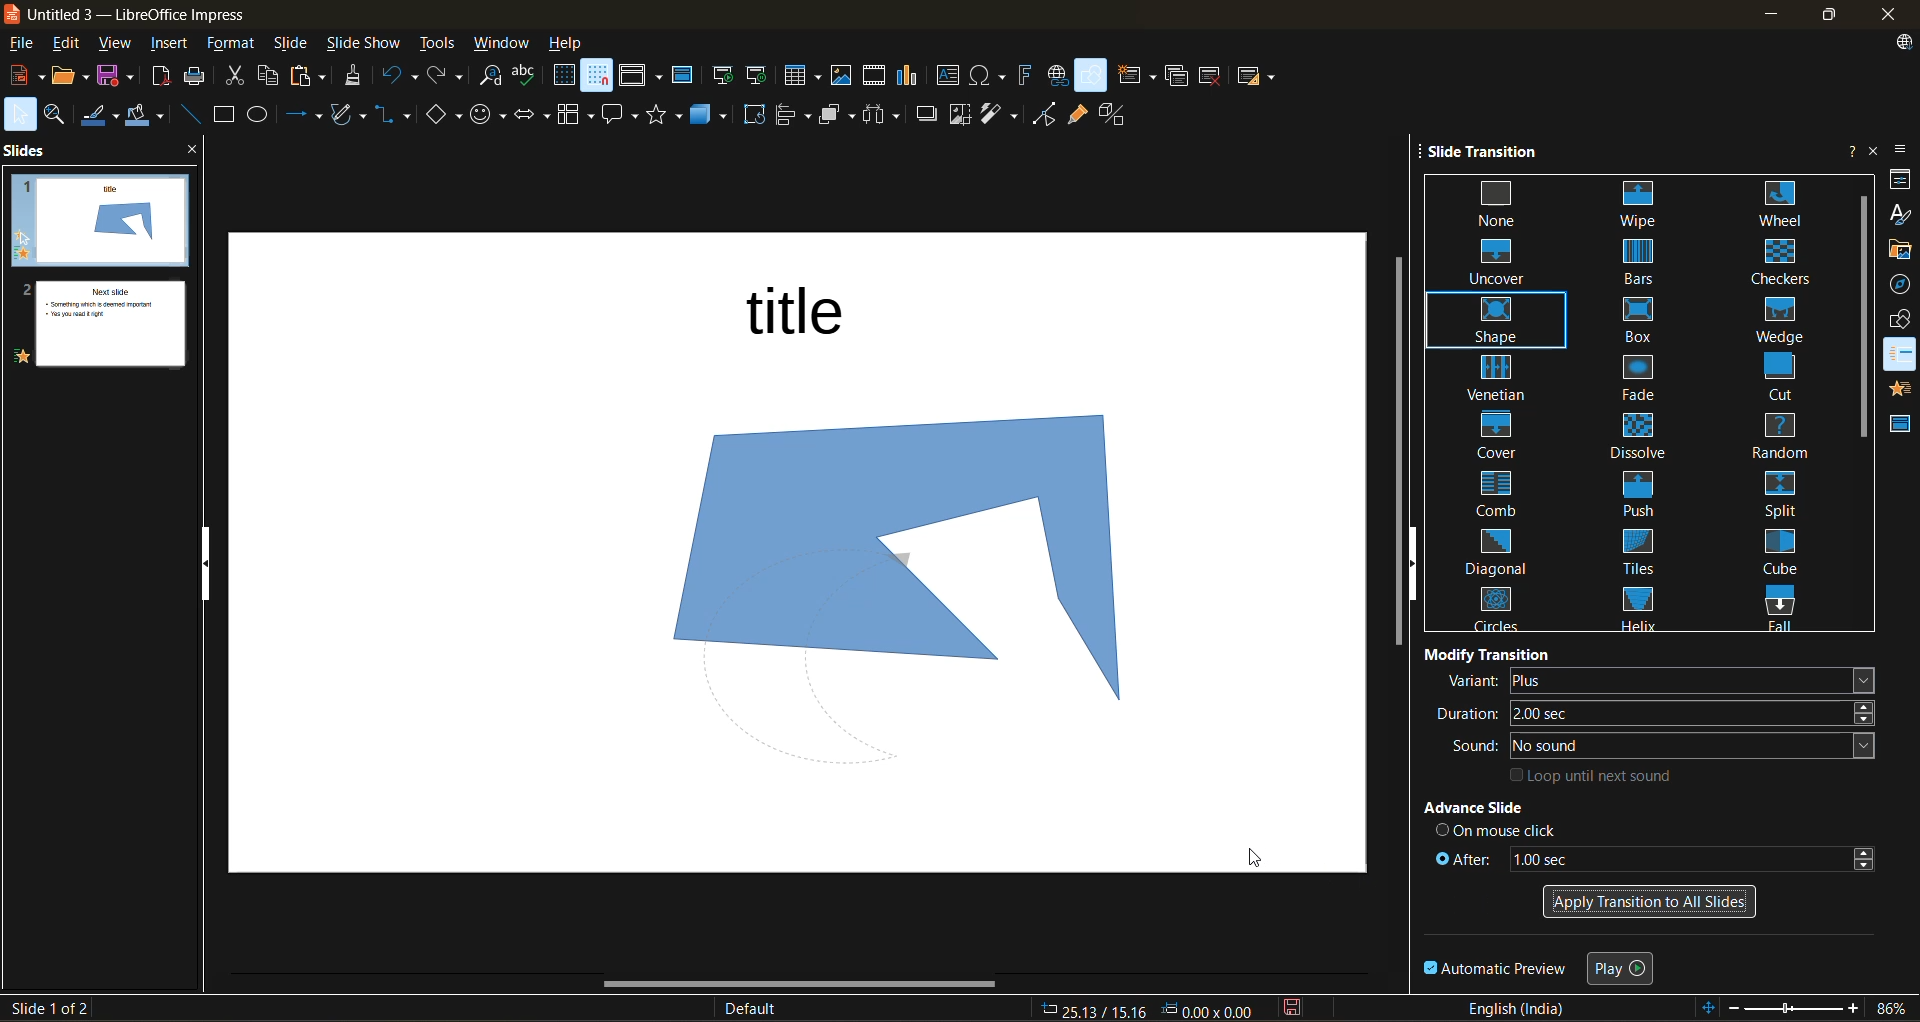 The height and width of the screenshot is (1022, 1920). I want to click on horizontal scroll bar, so click(786, 987).